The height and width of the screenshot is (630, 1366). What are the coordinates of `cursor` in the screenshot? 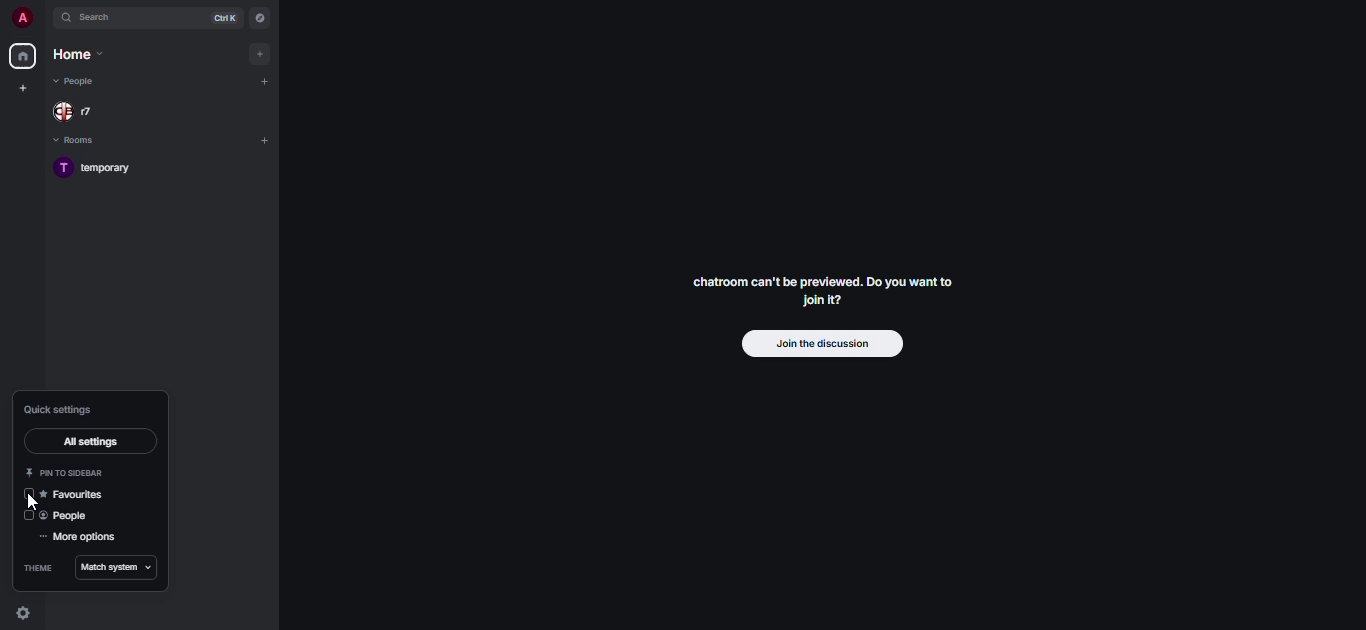 It's located at (33, 505).